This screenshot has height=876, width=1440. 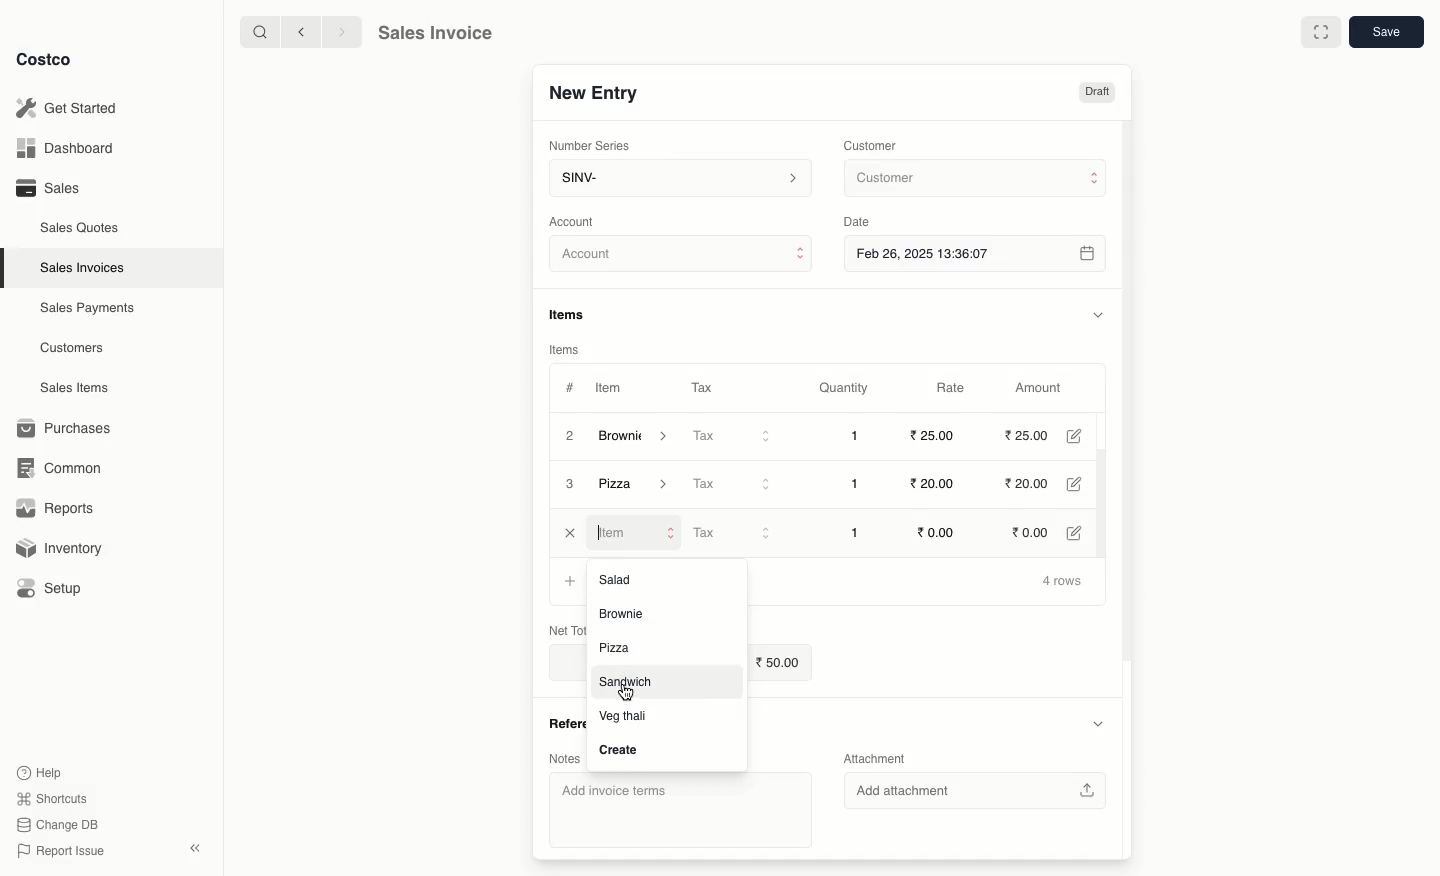 What do you see at coordinates (49, 60) in the screenshot?
I see `Costco` at bounding box center [49, 60].